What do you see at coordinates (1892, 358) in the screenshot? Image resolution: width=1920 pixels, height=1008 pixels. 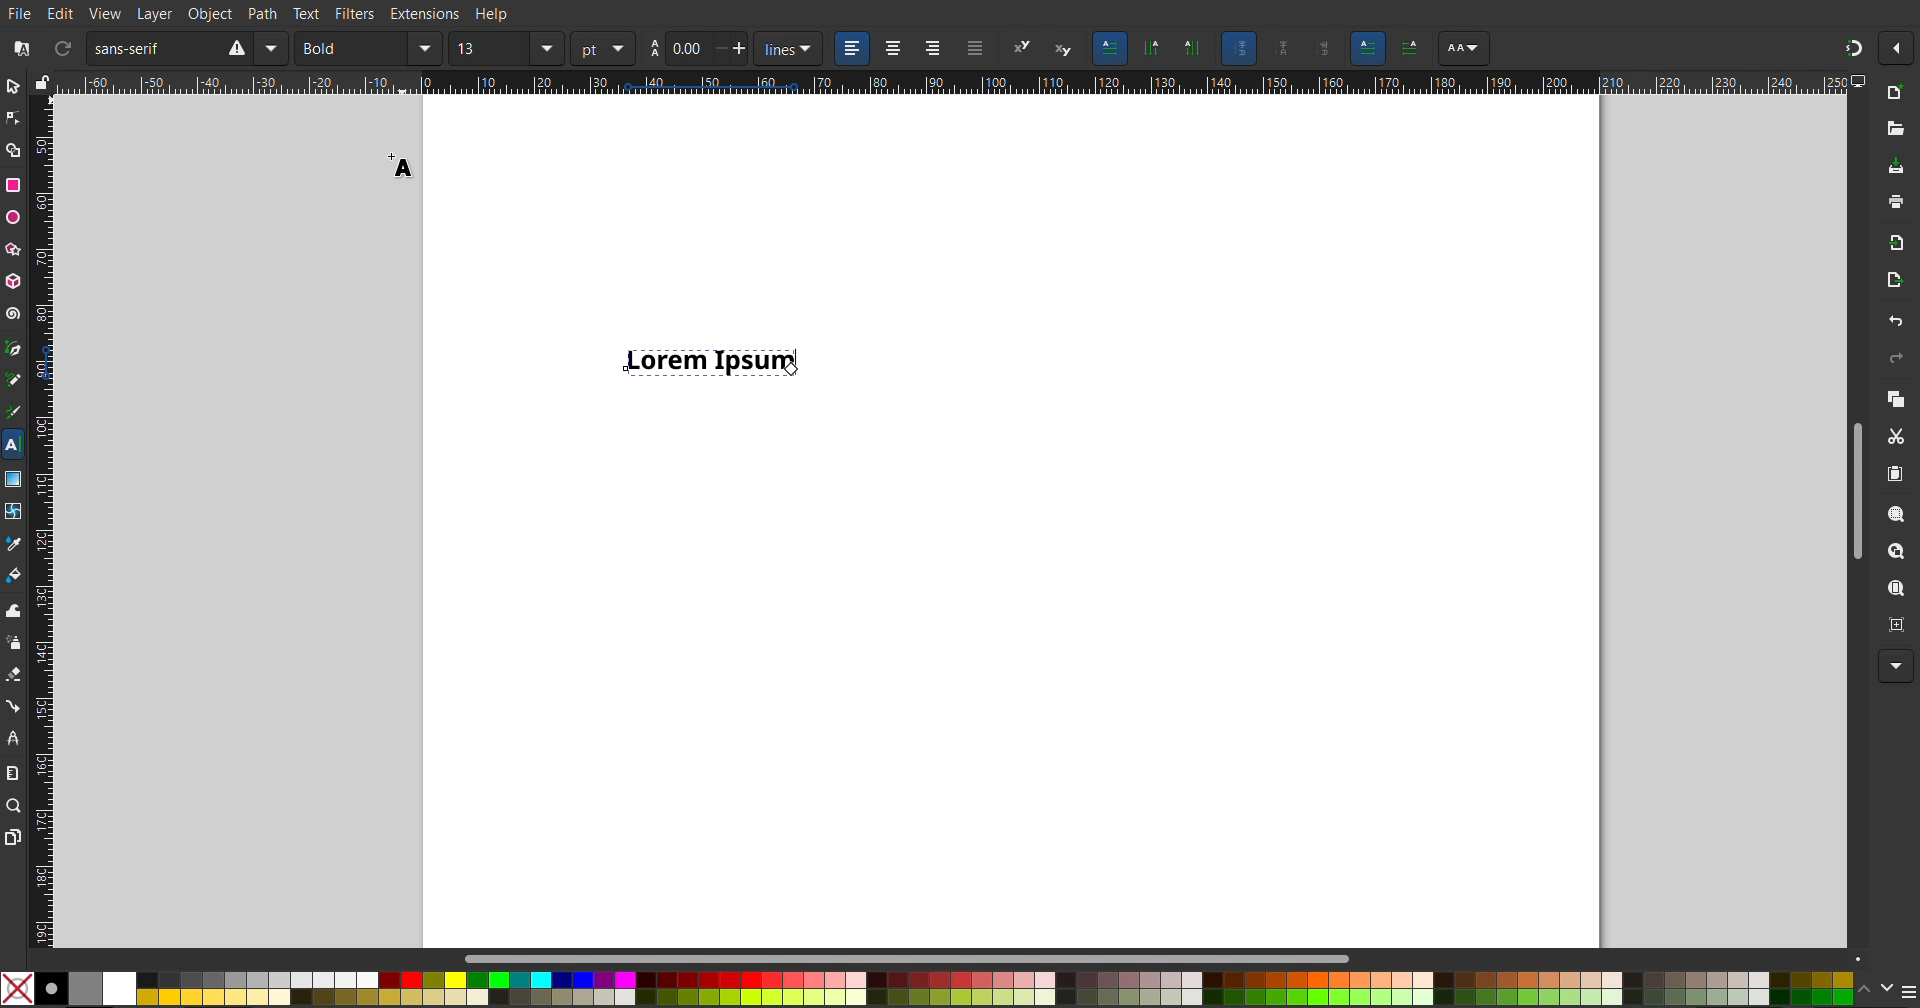 I see `Redo` at bounding box center [1892, 358].